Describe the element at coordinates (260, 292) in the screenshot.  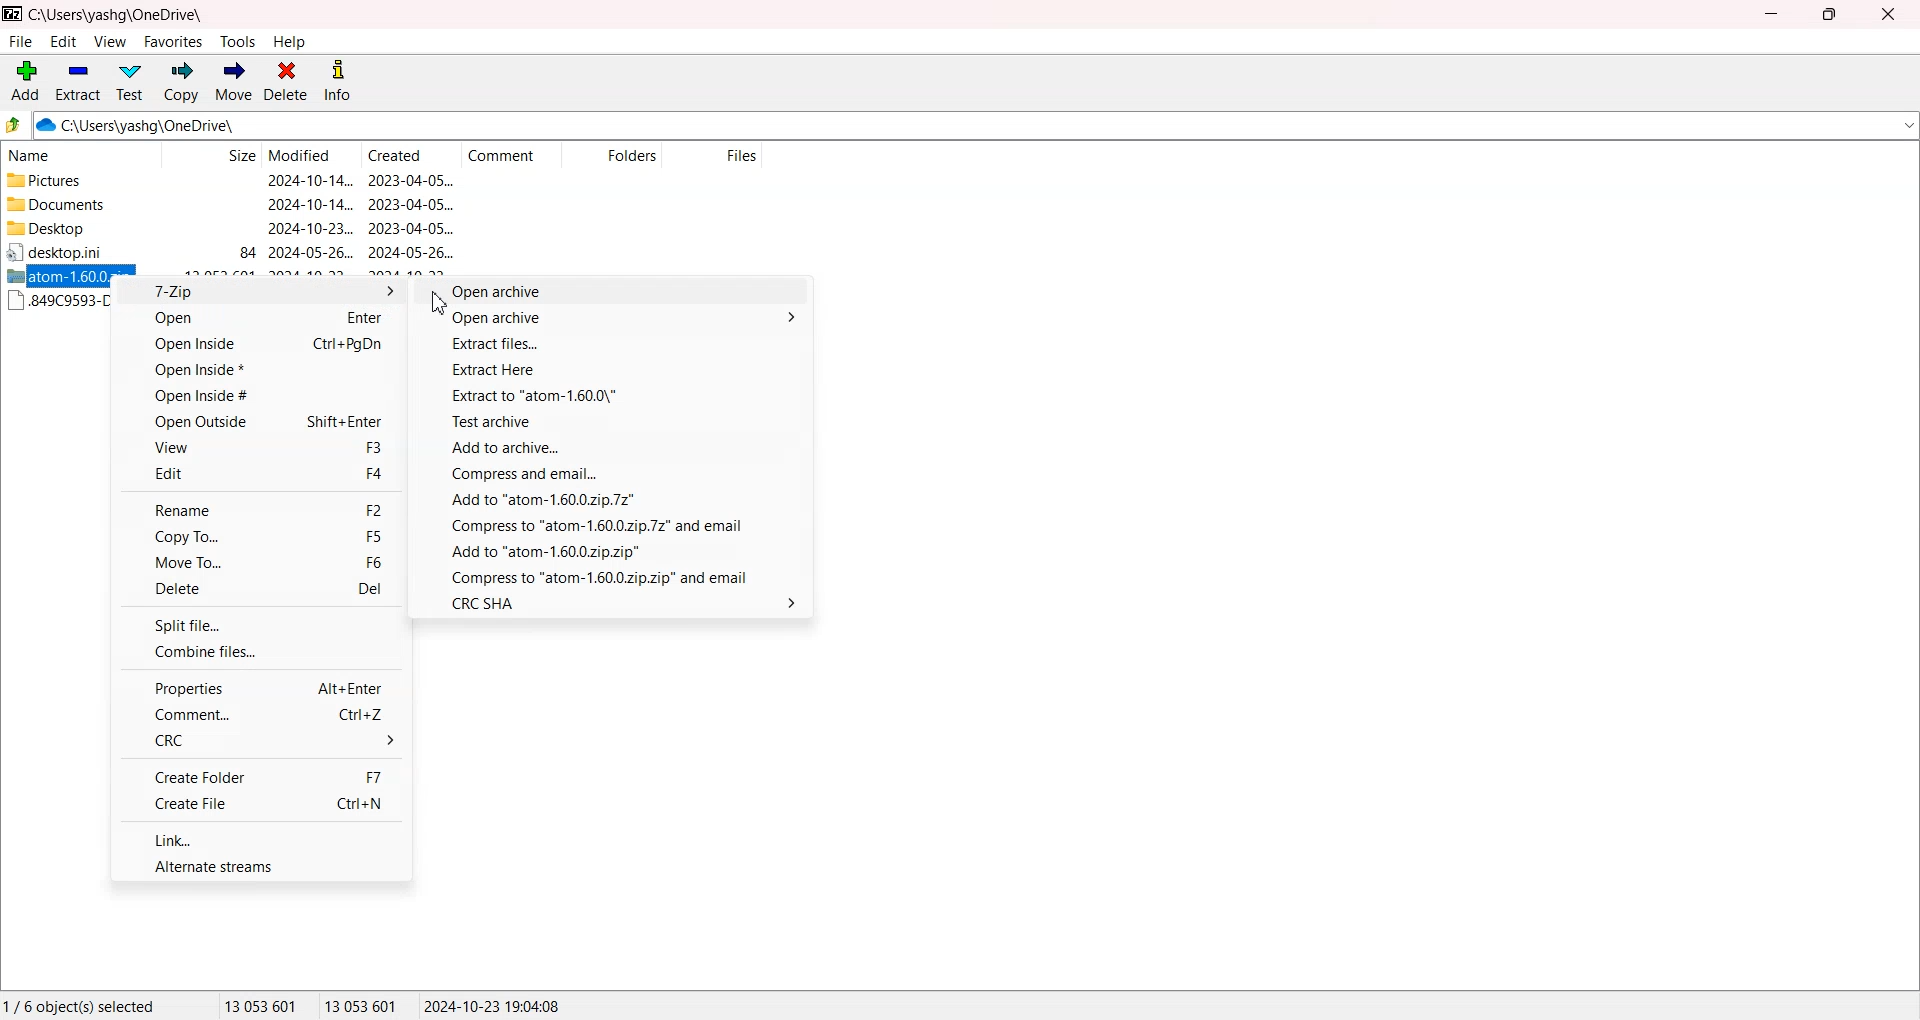
I see `7-Zip` at that location.